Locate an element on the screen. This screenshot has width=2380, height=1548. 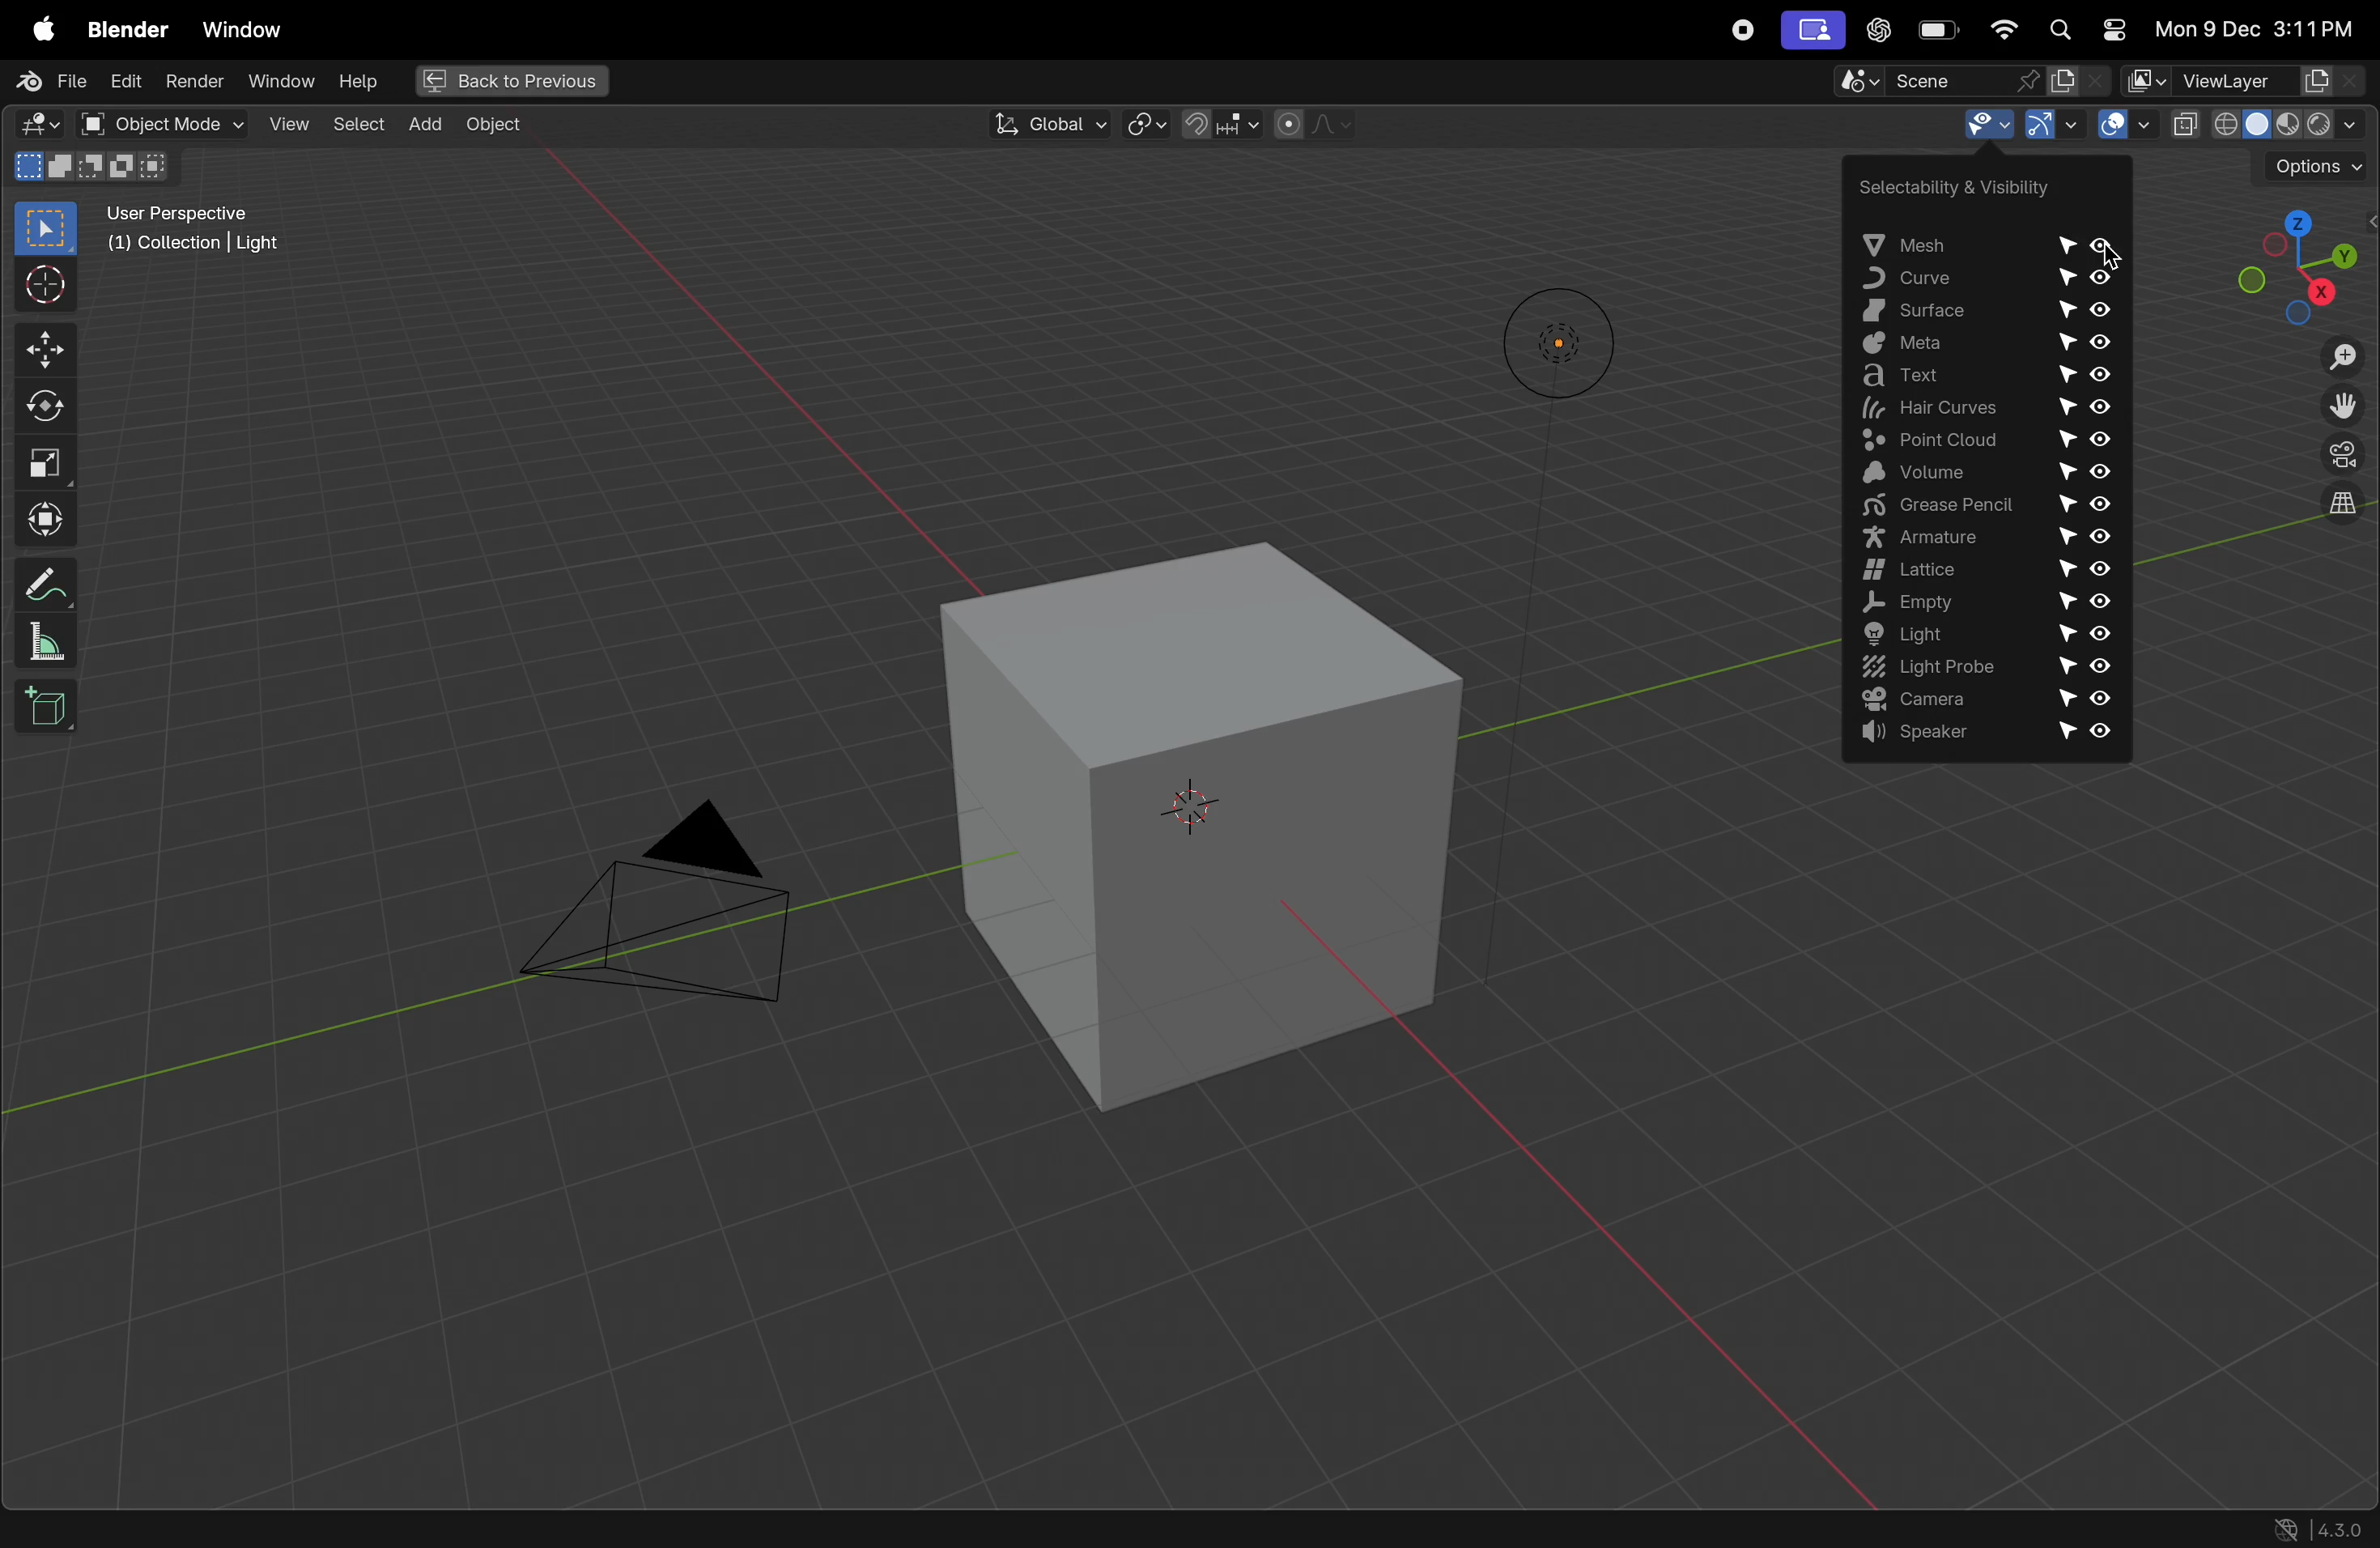
surface is located at coordinates (1979, 313).